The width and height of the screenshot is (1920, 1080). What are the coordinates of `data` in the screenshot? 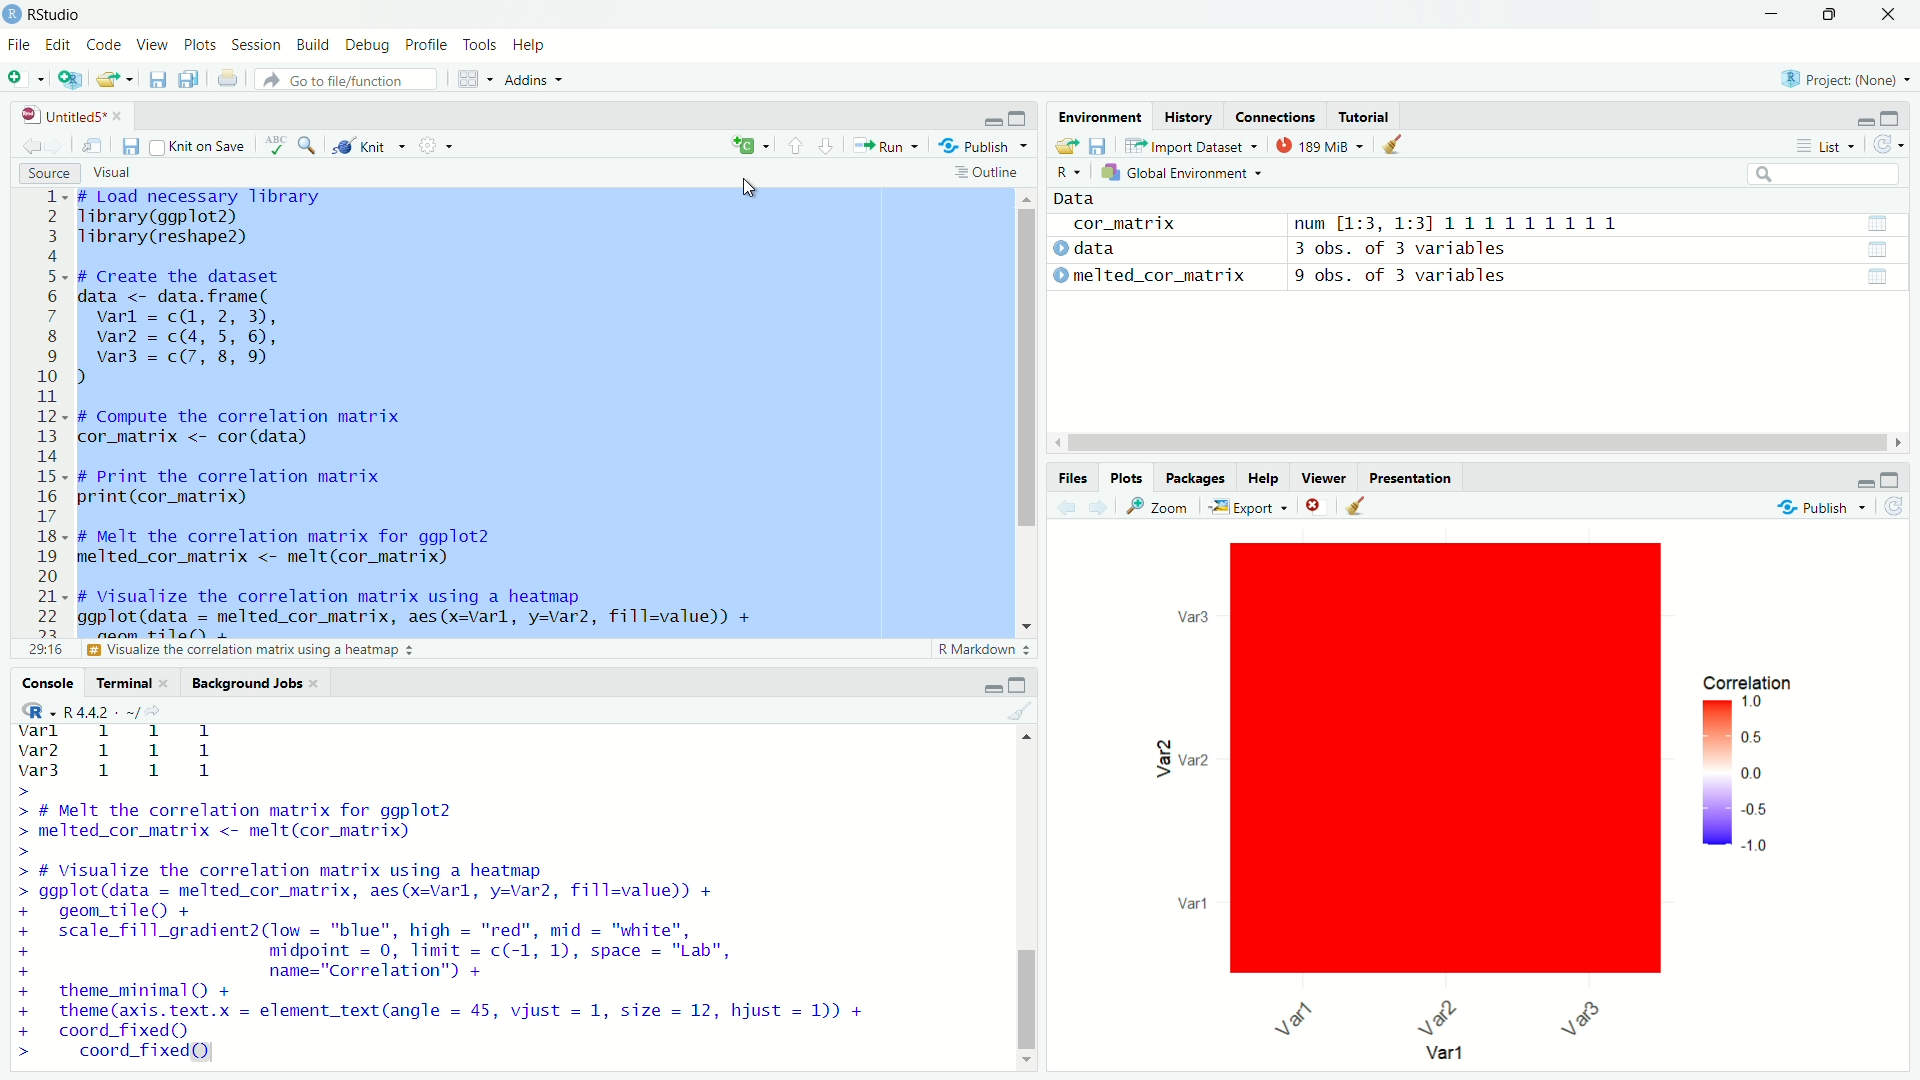 It's located at (1086, 198).